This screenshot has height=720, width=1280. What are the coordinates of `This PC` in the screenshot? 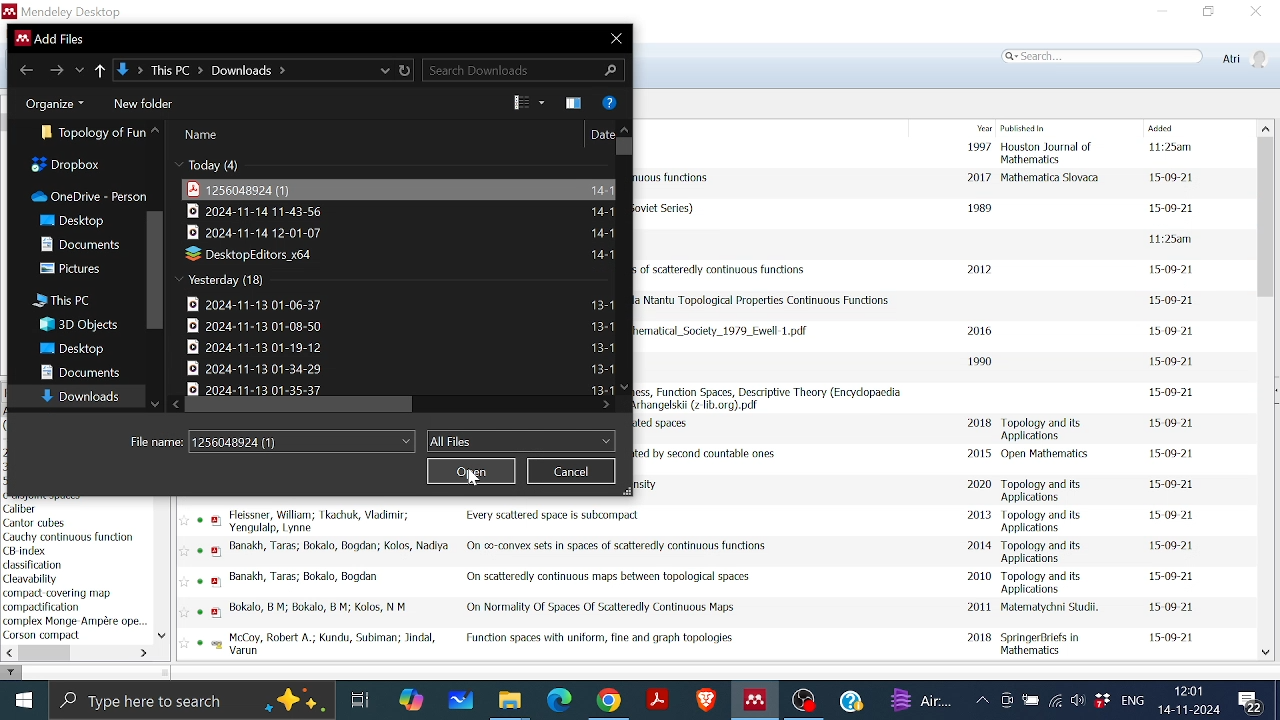 It's located at (64, 300).